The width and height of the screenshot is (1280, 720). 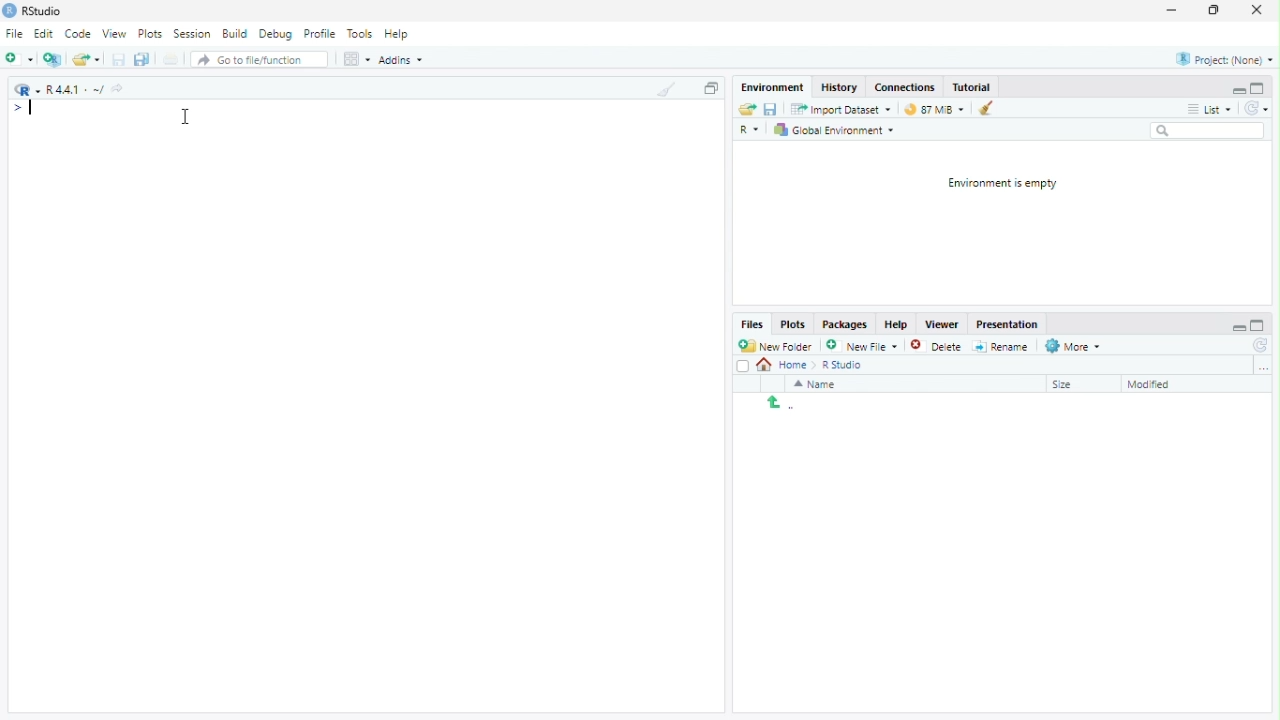 What do you see at coordinates (711, 87) in the screenshot?
I see `Copy` at bounding box center [711, 87].